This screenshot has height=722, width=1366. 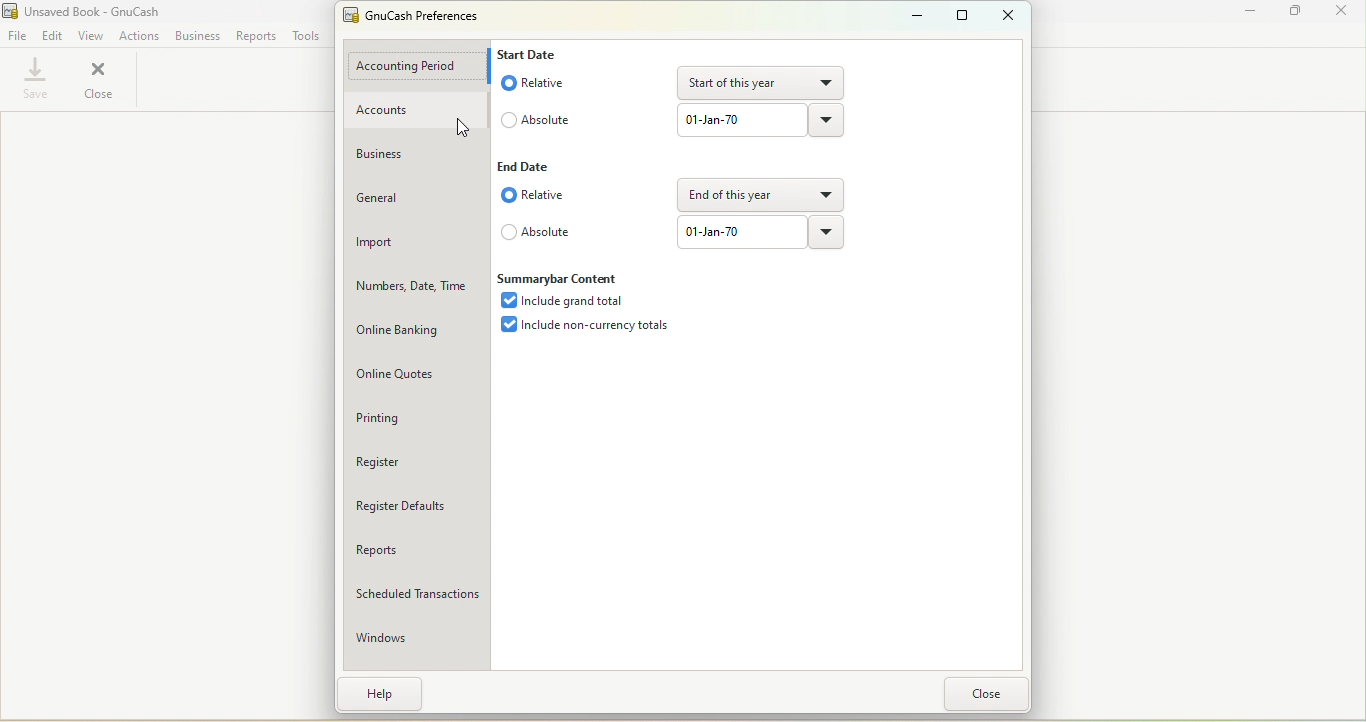 I want to click on File name, so click(x=84, y=10).